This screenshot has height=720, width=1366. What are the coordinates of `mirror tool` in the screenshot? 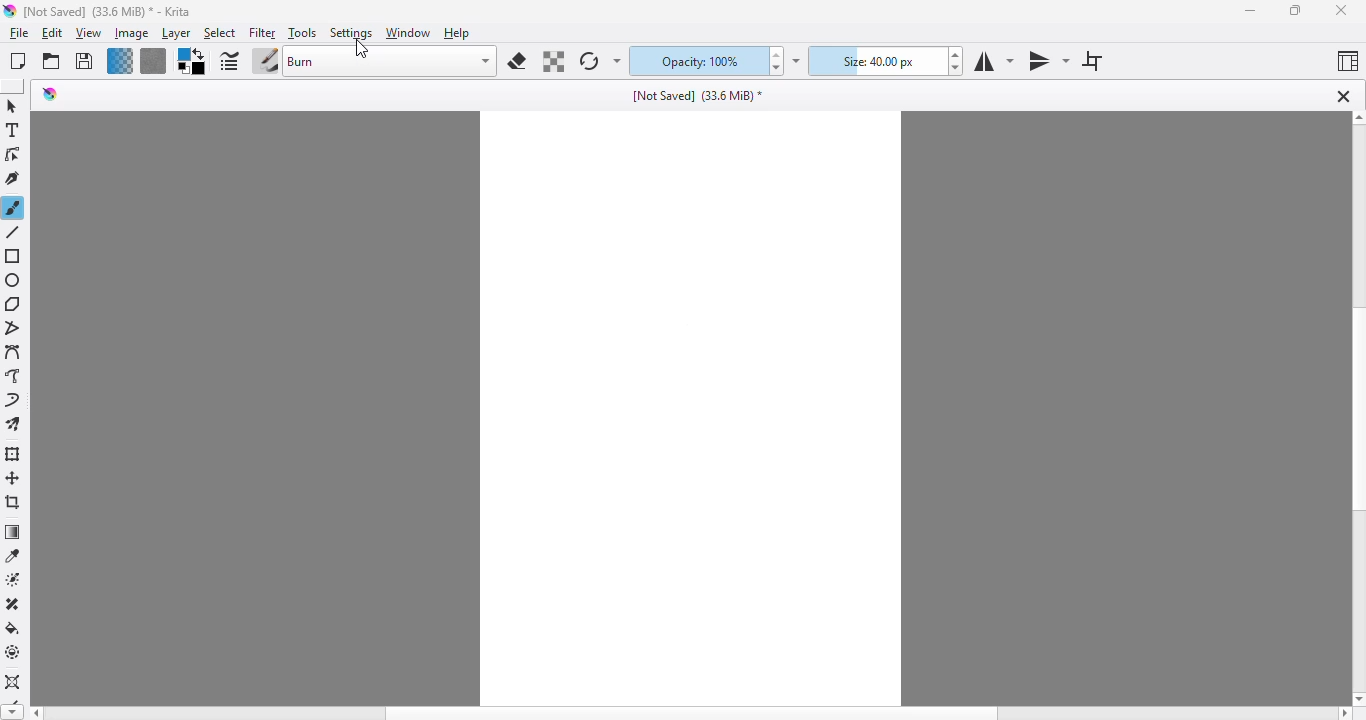 It's located at (1048, 60).